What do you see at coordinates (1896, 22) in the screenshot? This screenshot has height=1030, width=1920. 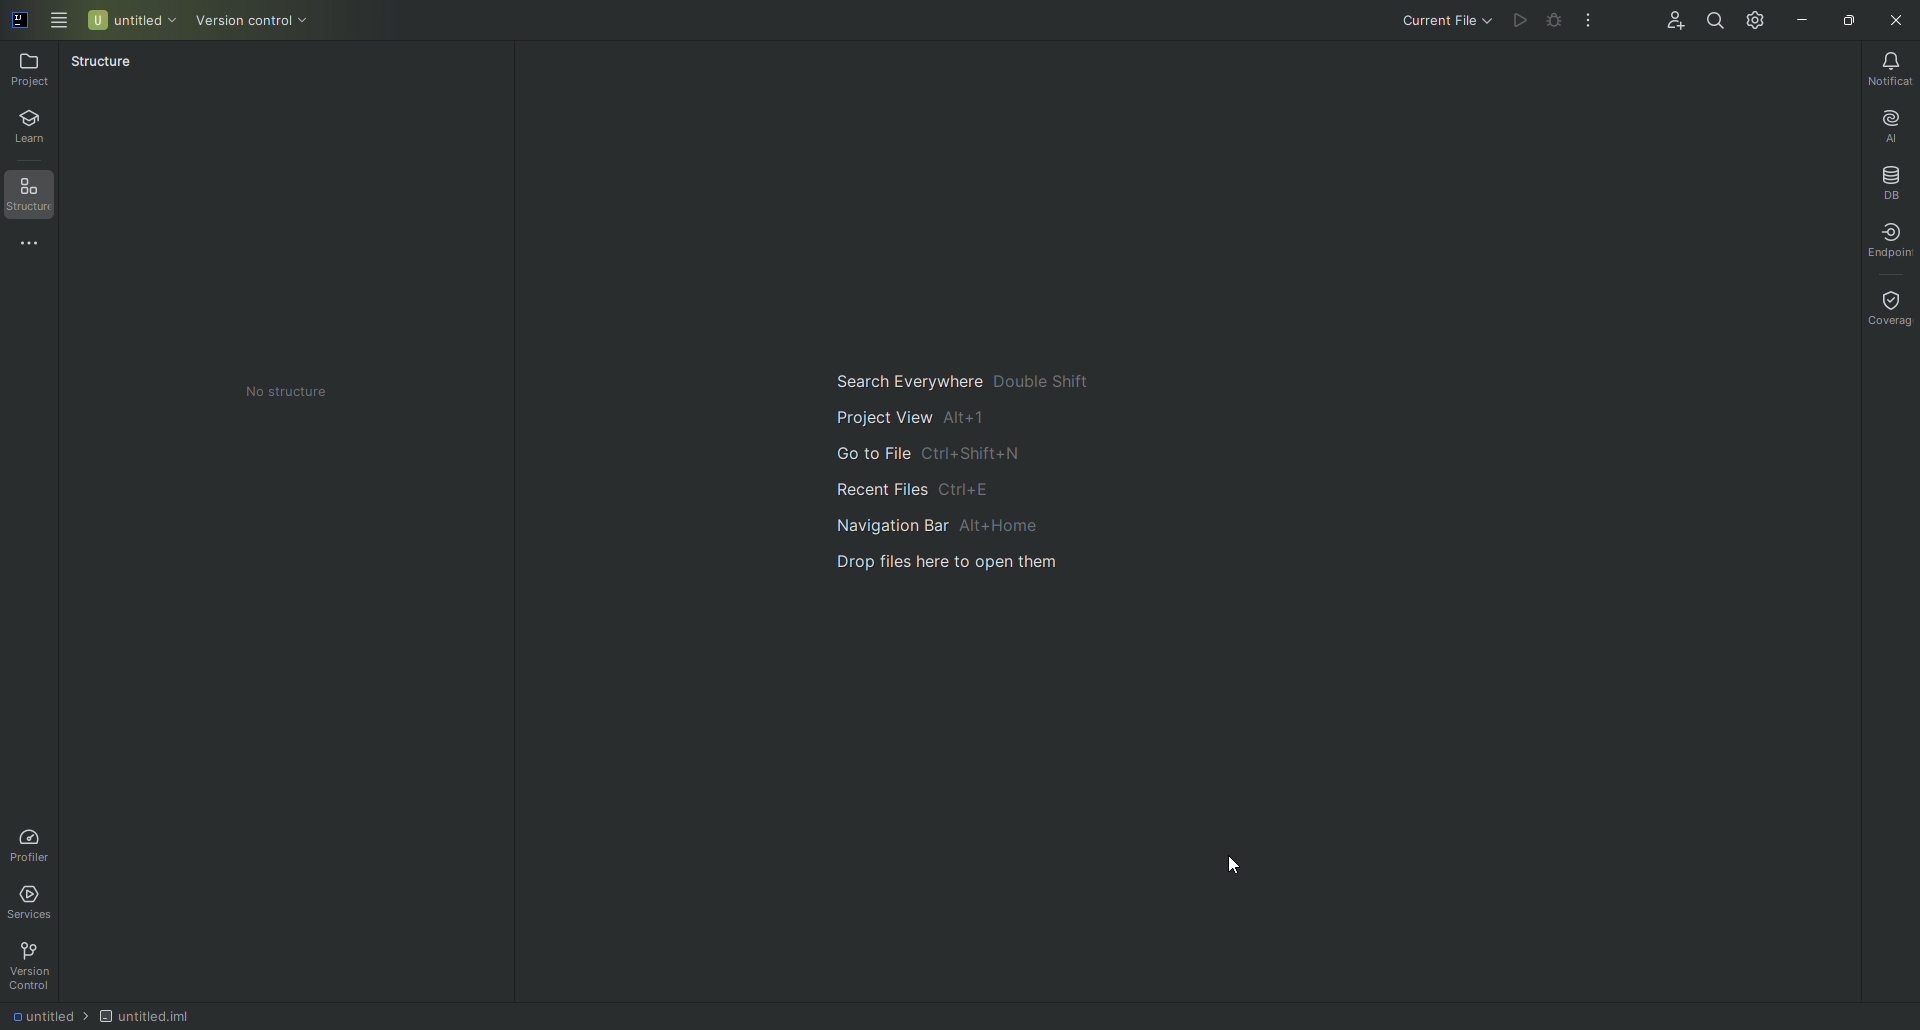 I see `Close` at bounding box center [1896, 22].